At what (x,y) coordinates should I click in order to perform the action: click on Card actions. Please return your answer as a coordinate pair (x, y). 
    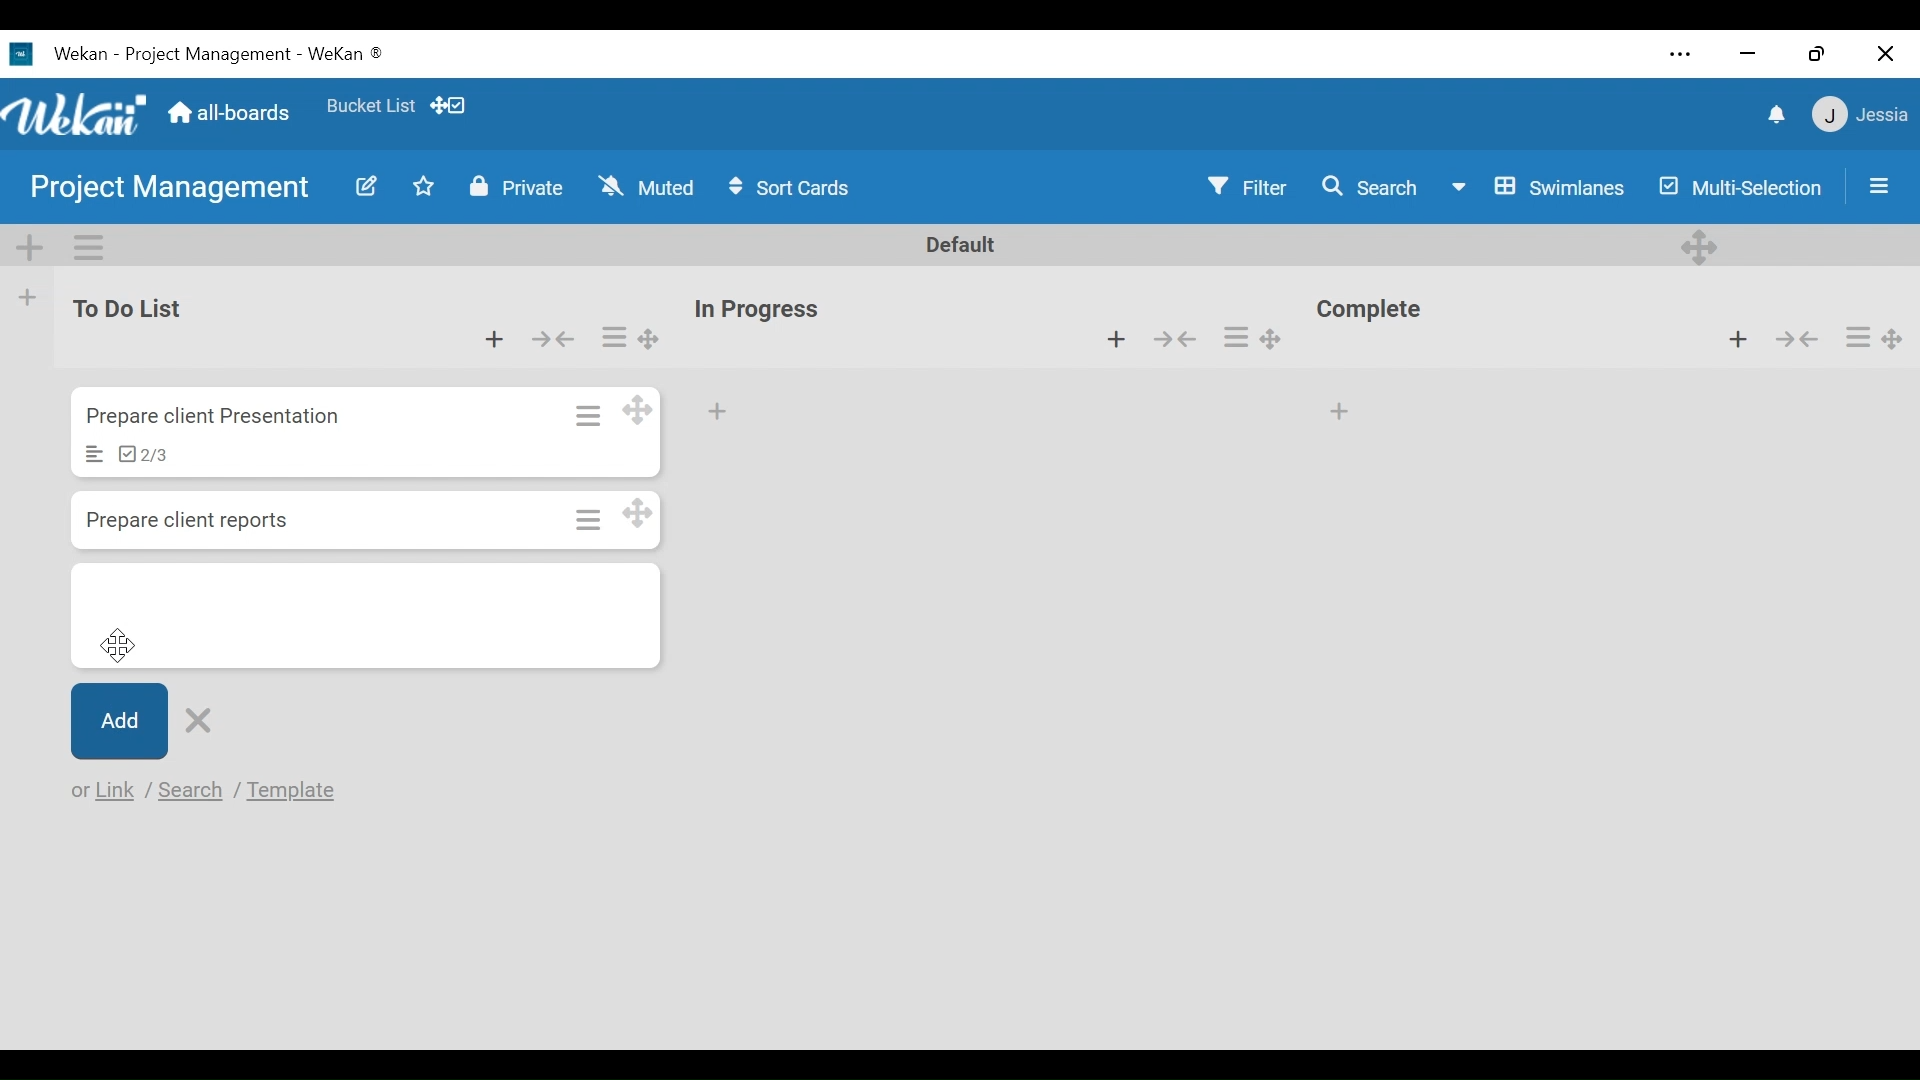
    Looking at the image, I should click on (1237, 338).